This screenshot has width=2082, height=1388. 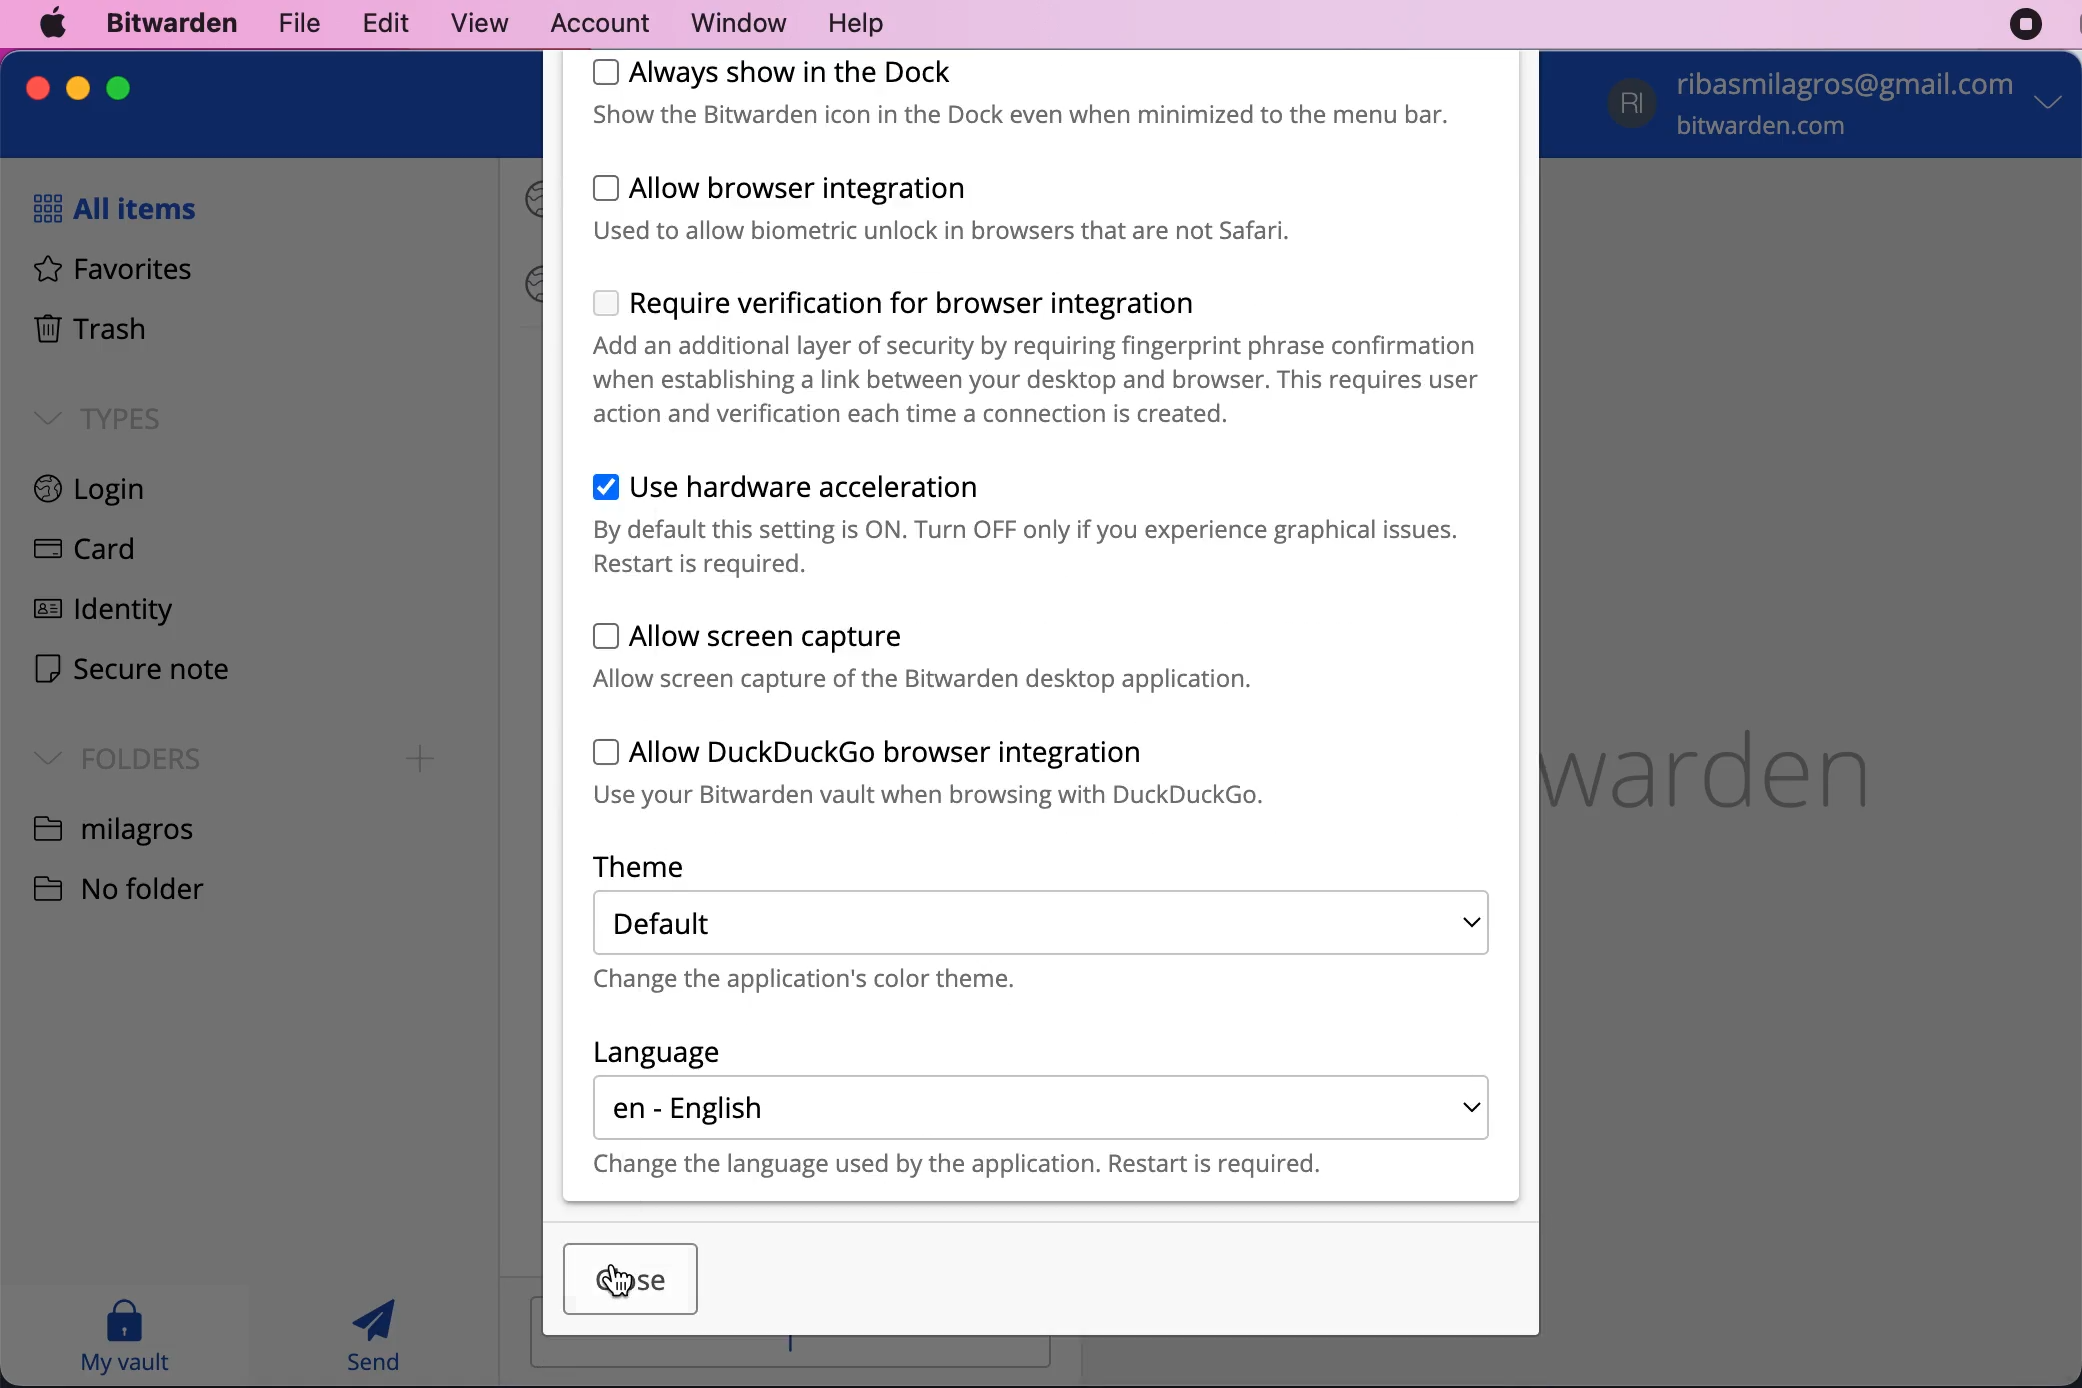 What do you see at coordinates (376, 1335) in the screenshot?
I see `send` at bounding box center [376, 1335].